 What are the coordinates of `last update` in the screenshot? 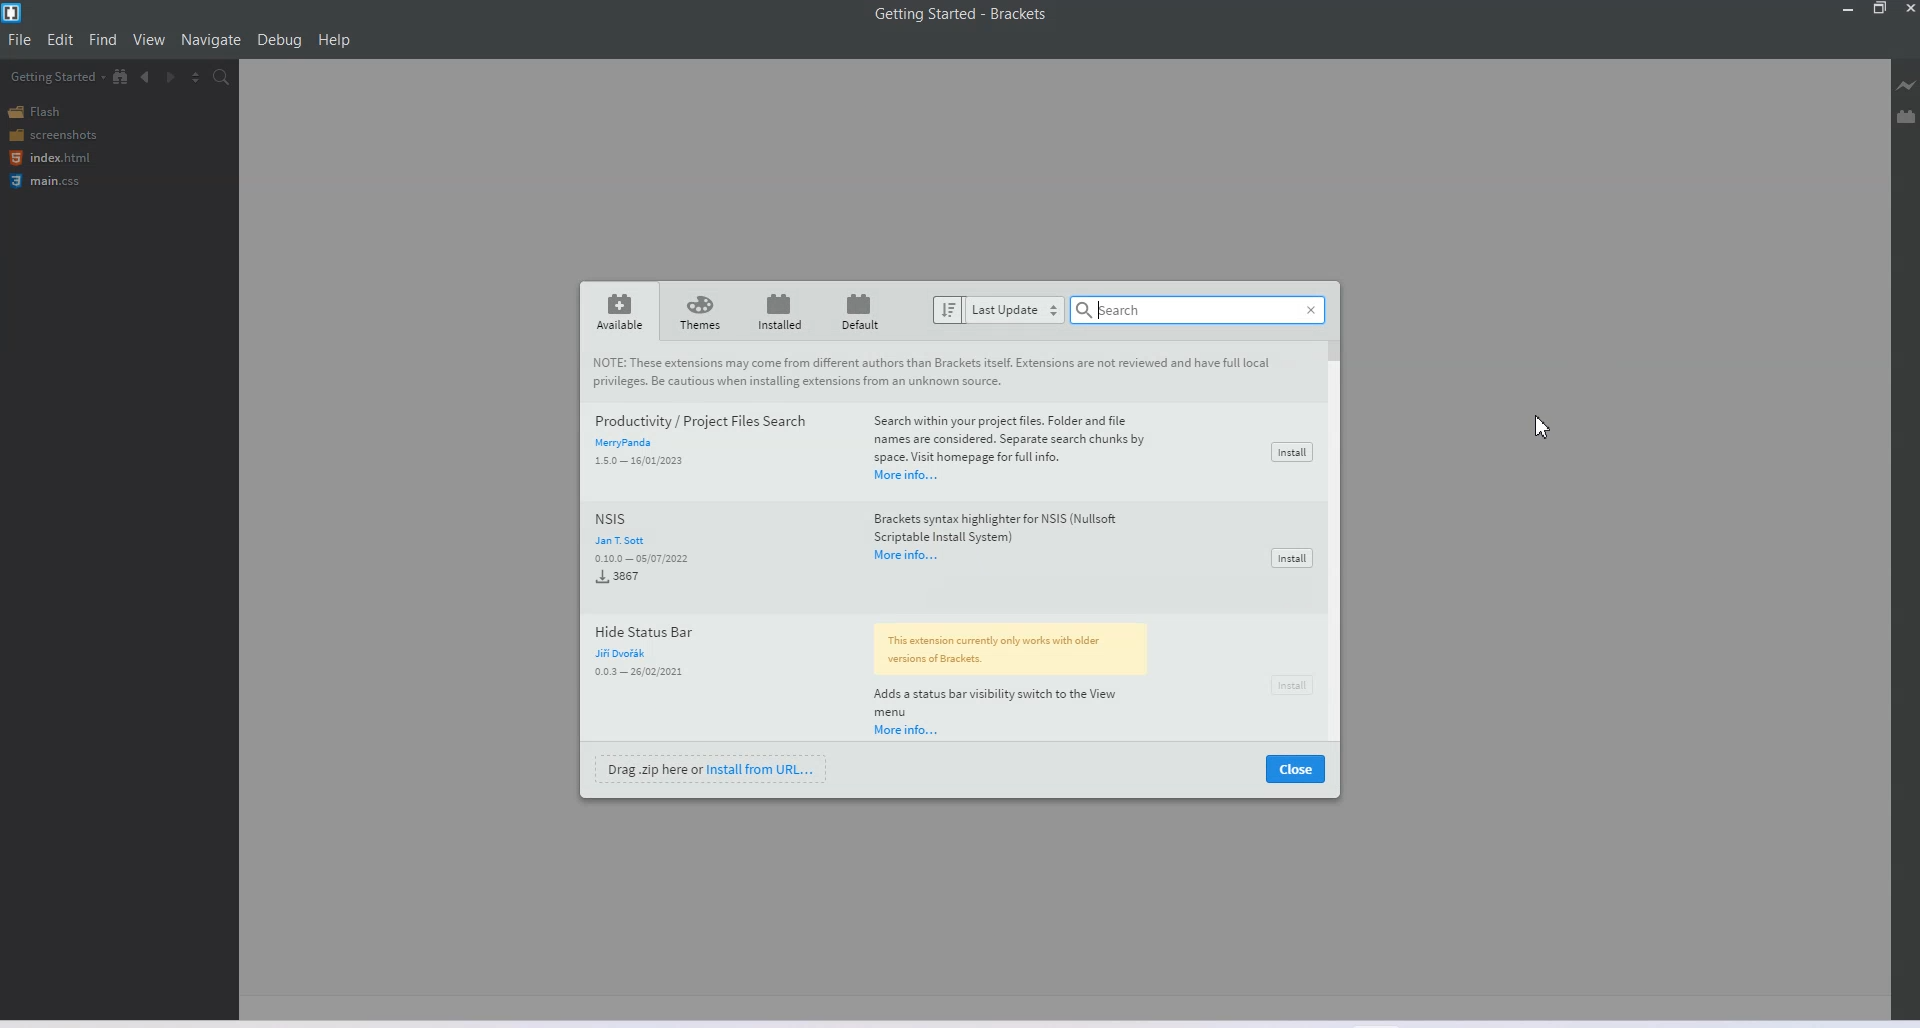 It's located at (1016, 310).